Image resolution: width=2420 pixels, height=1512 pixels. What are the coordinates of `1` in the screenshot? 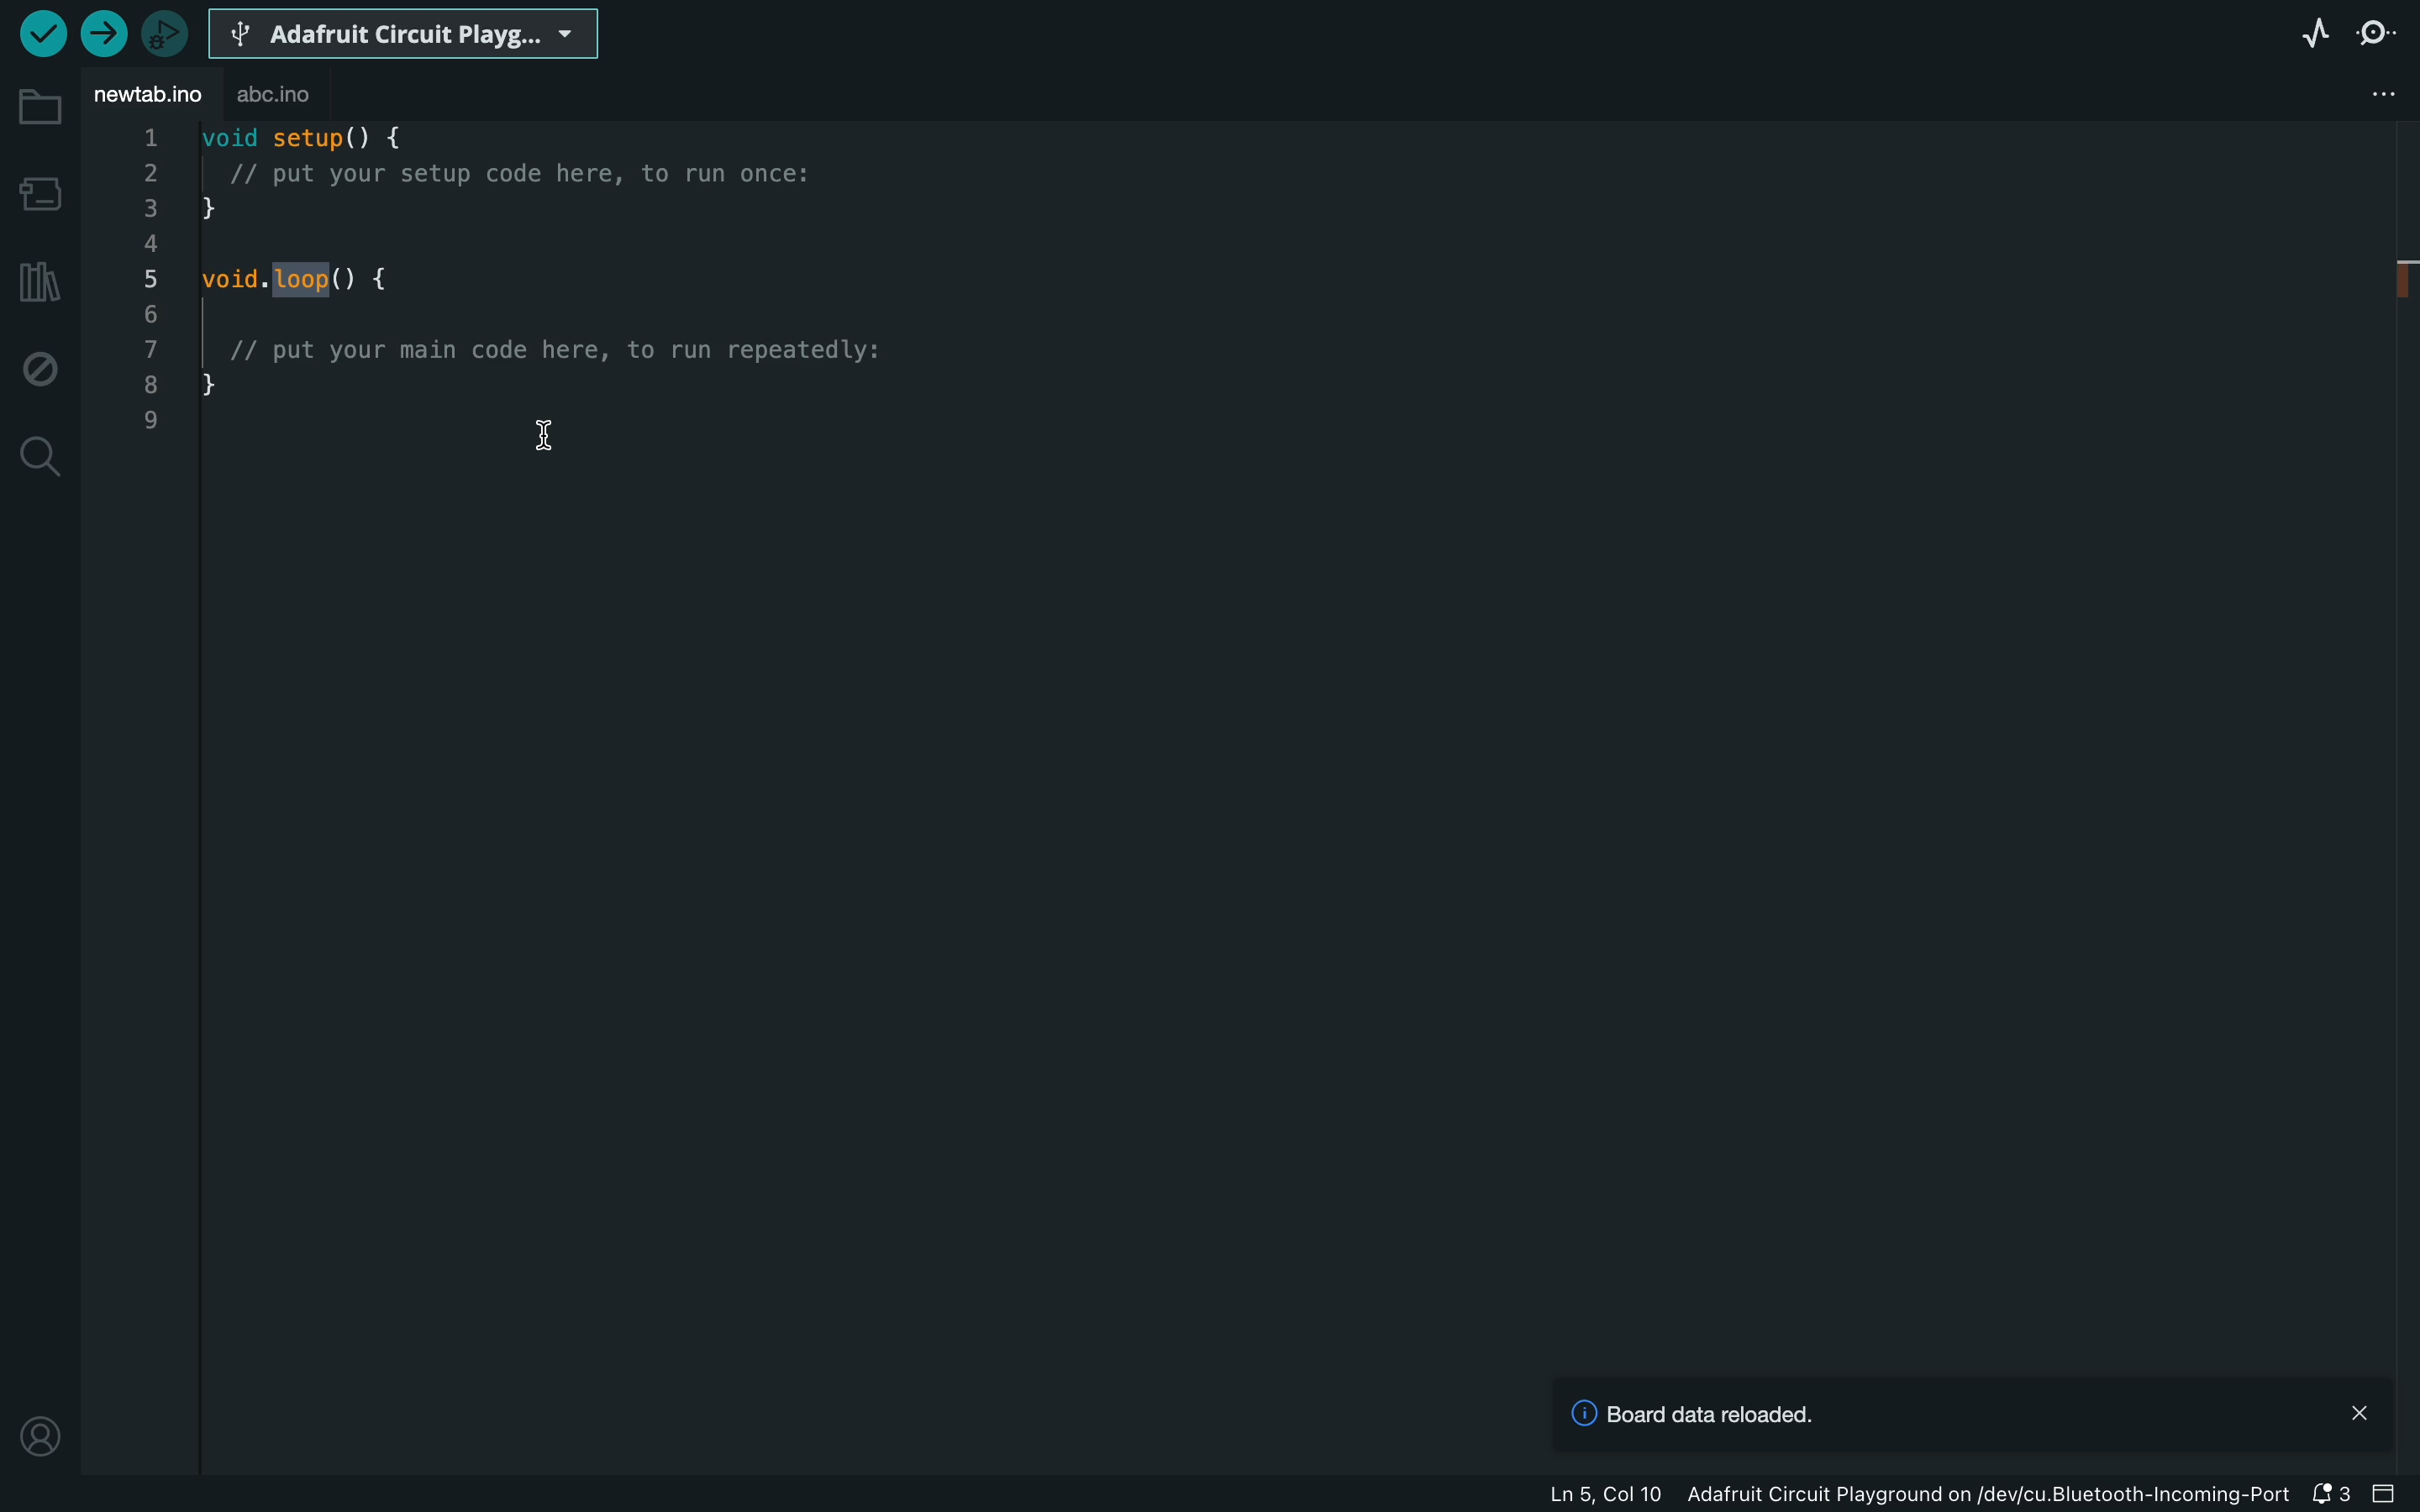 It's located at (146, 136).